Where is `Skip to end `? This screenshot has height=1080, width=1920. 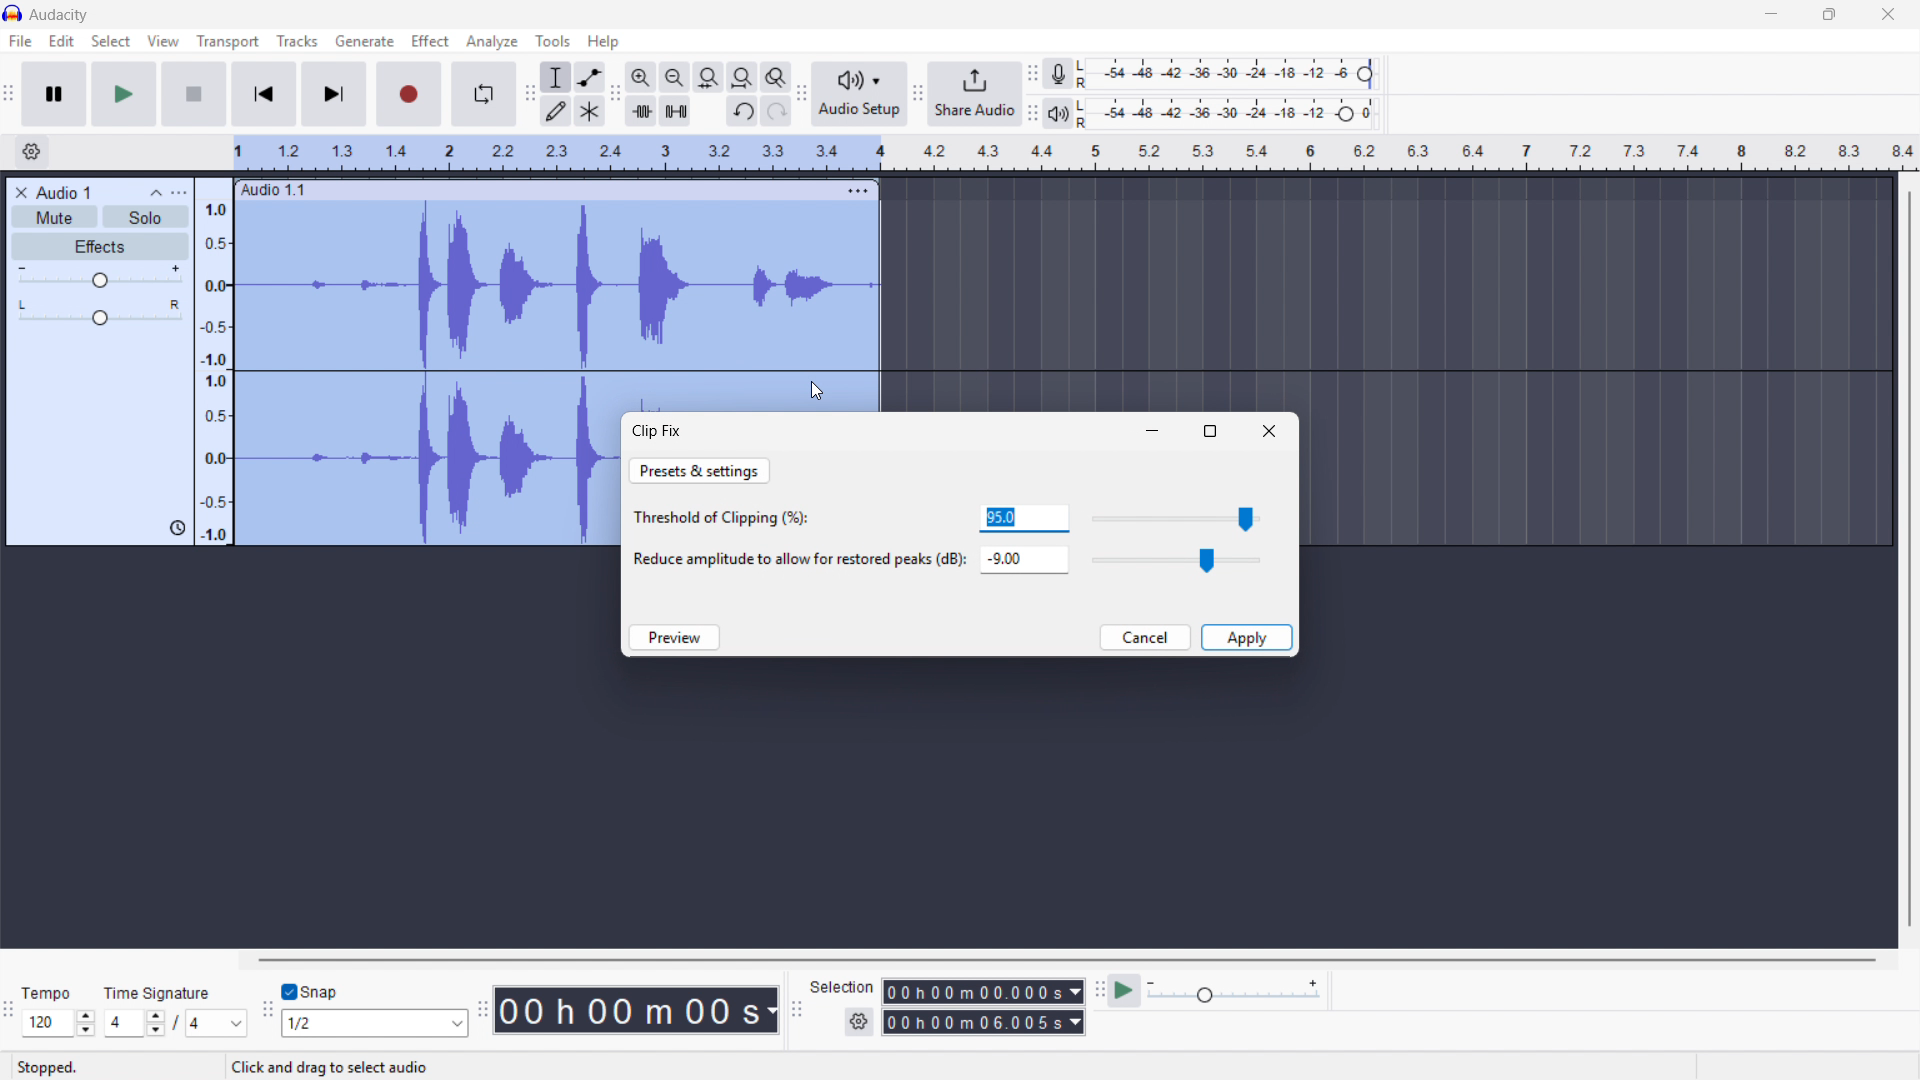
Skip to end  is located at coordinates (335, 94).